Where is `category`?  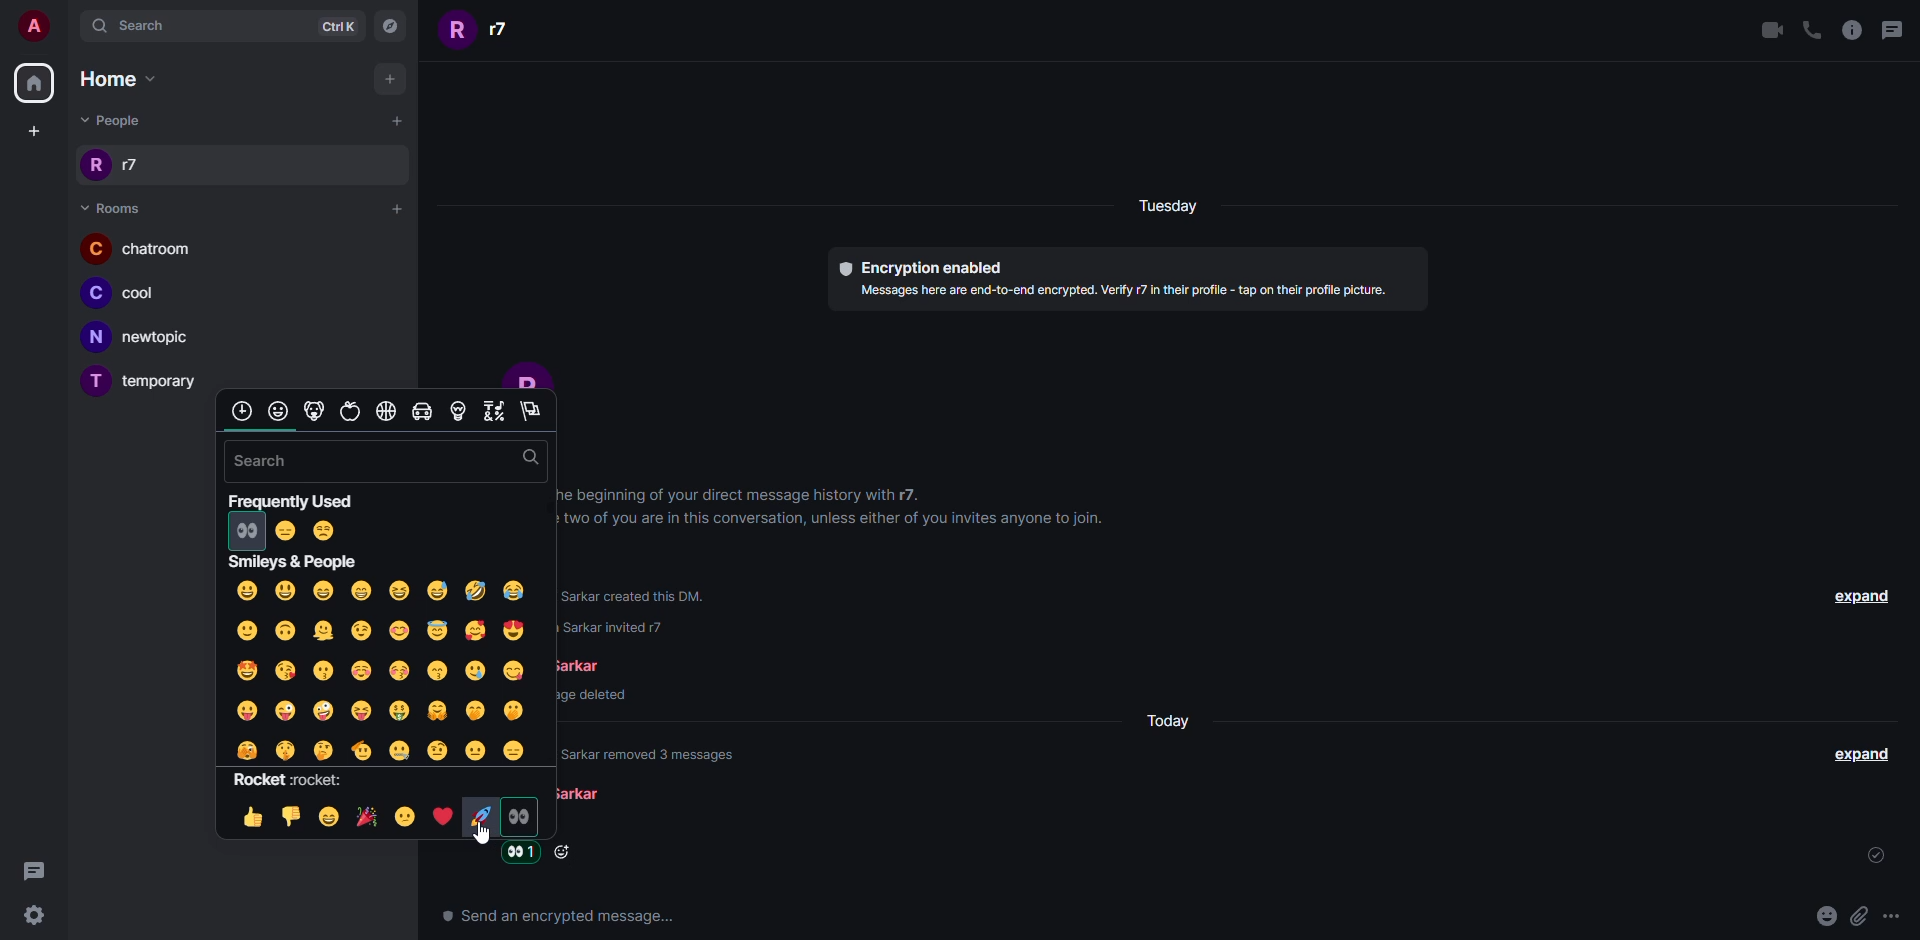
category is located at coordinates (242, 412).